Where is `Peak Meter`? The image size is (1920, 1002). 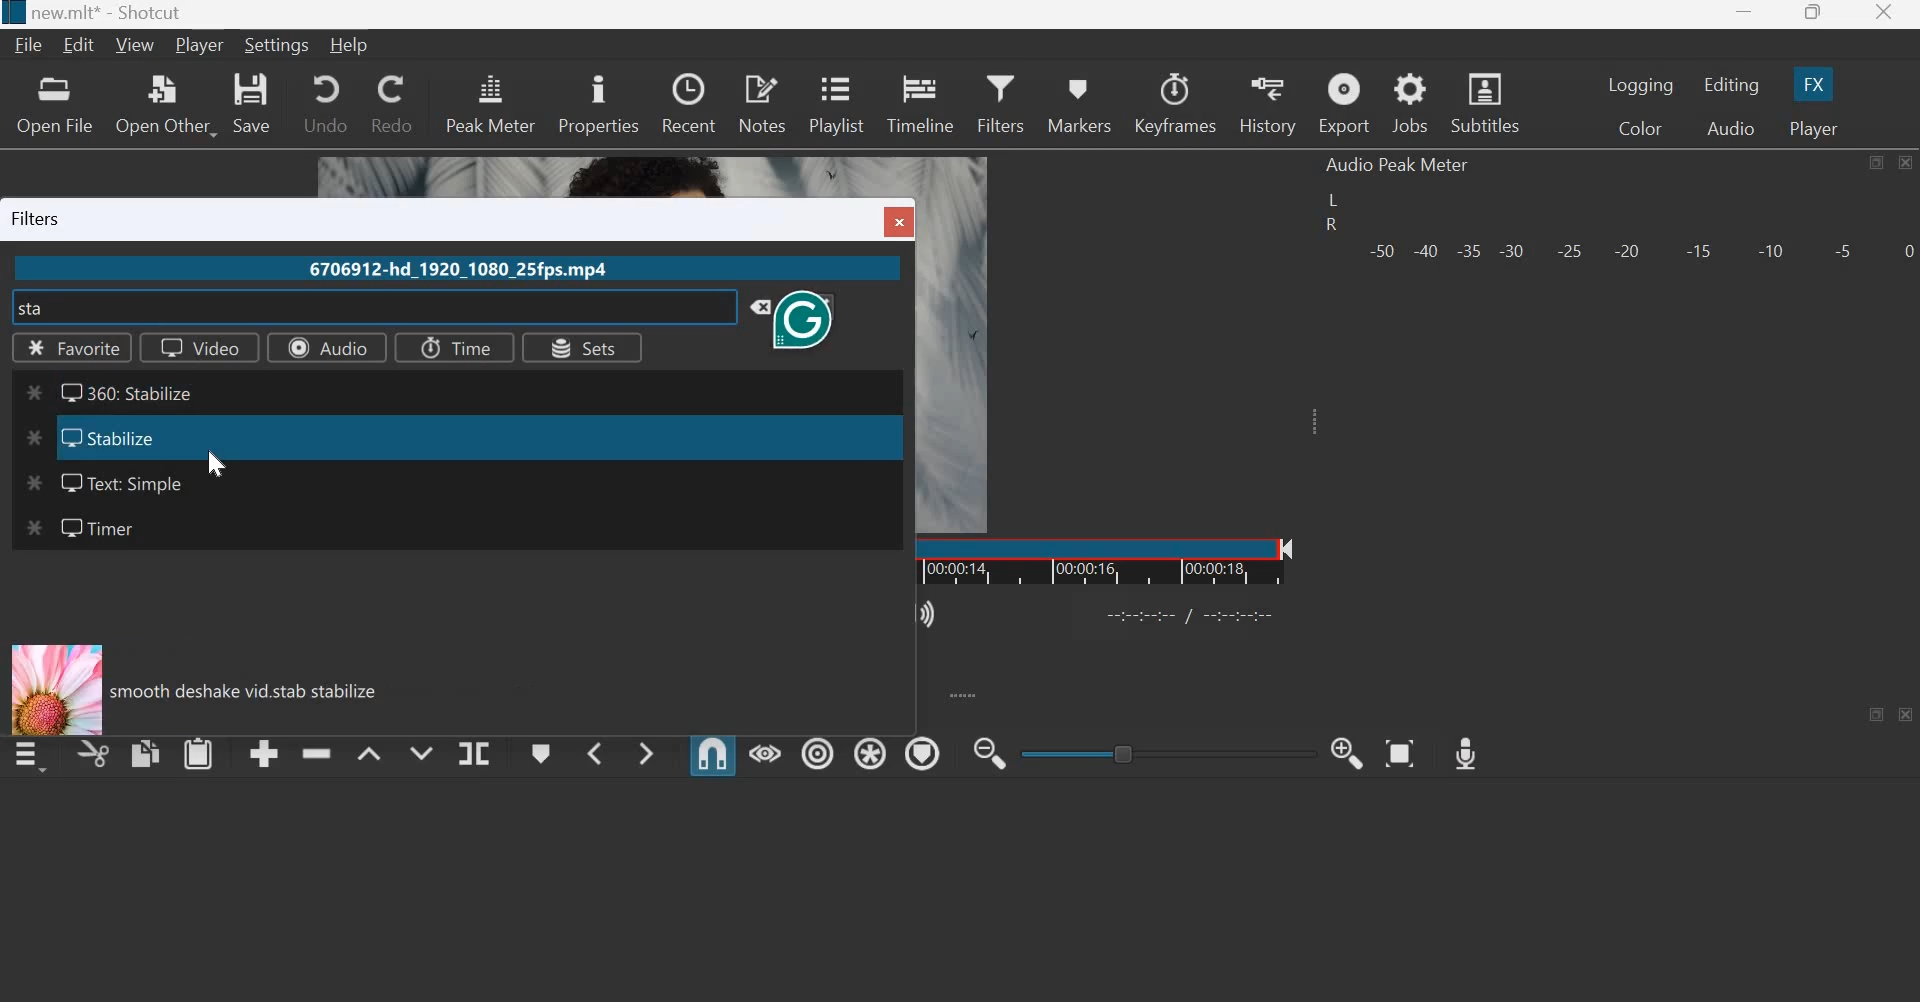 Peak Meter is located at coordinates (491, 102).